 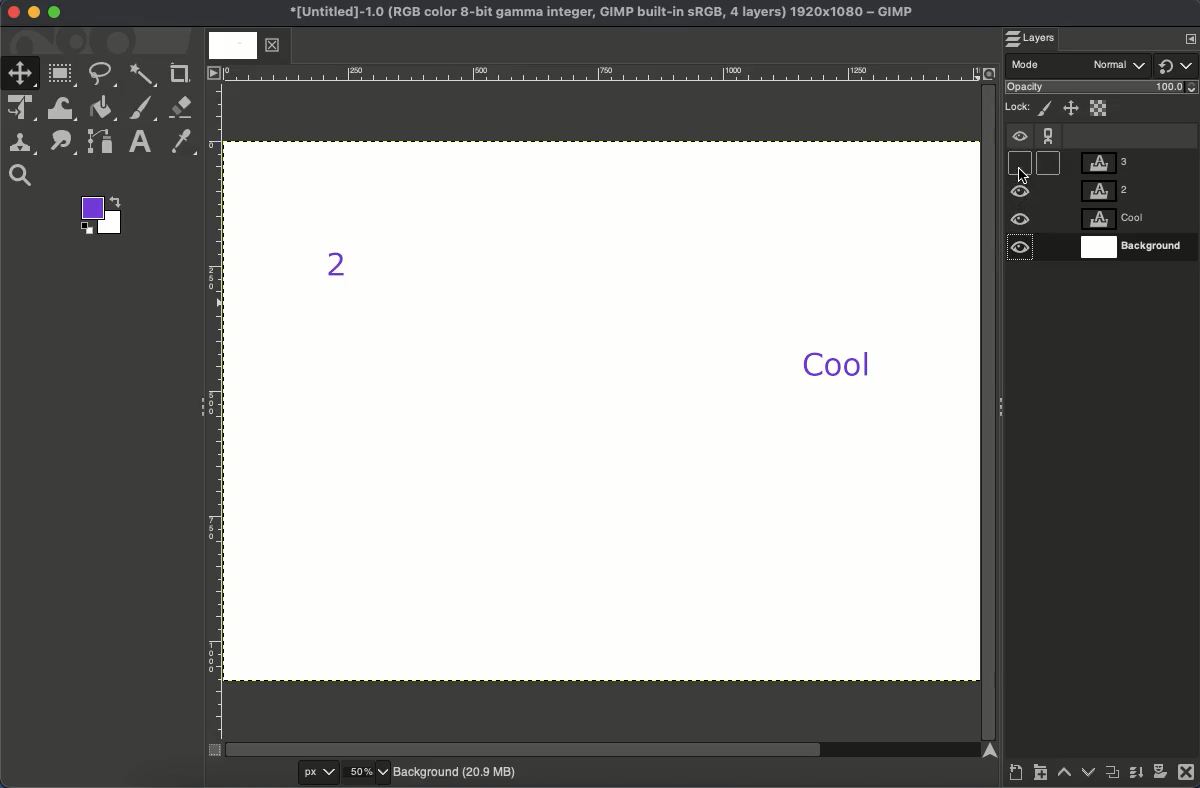 What do you see at coordinates (63, 74) in the screenshot?
I see `Rectangular select` at bounding box center [63, 74].